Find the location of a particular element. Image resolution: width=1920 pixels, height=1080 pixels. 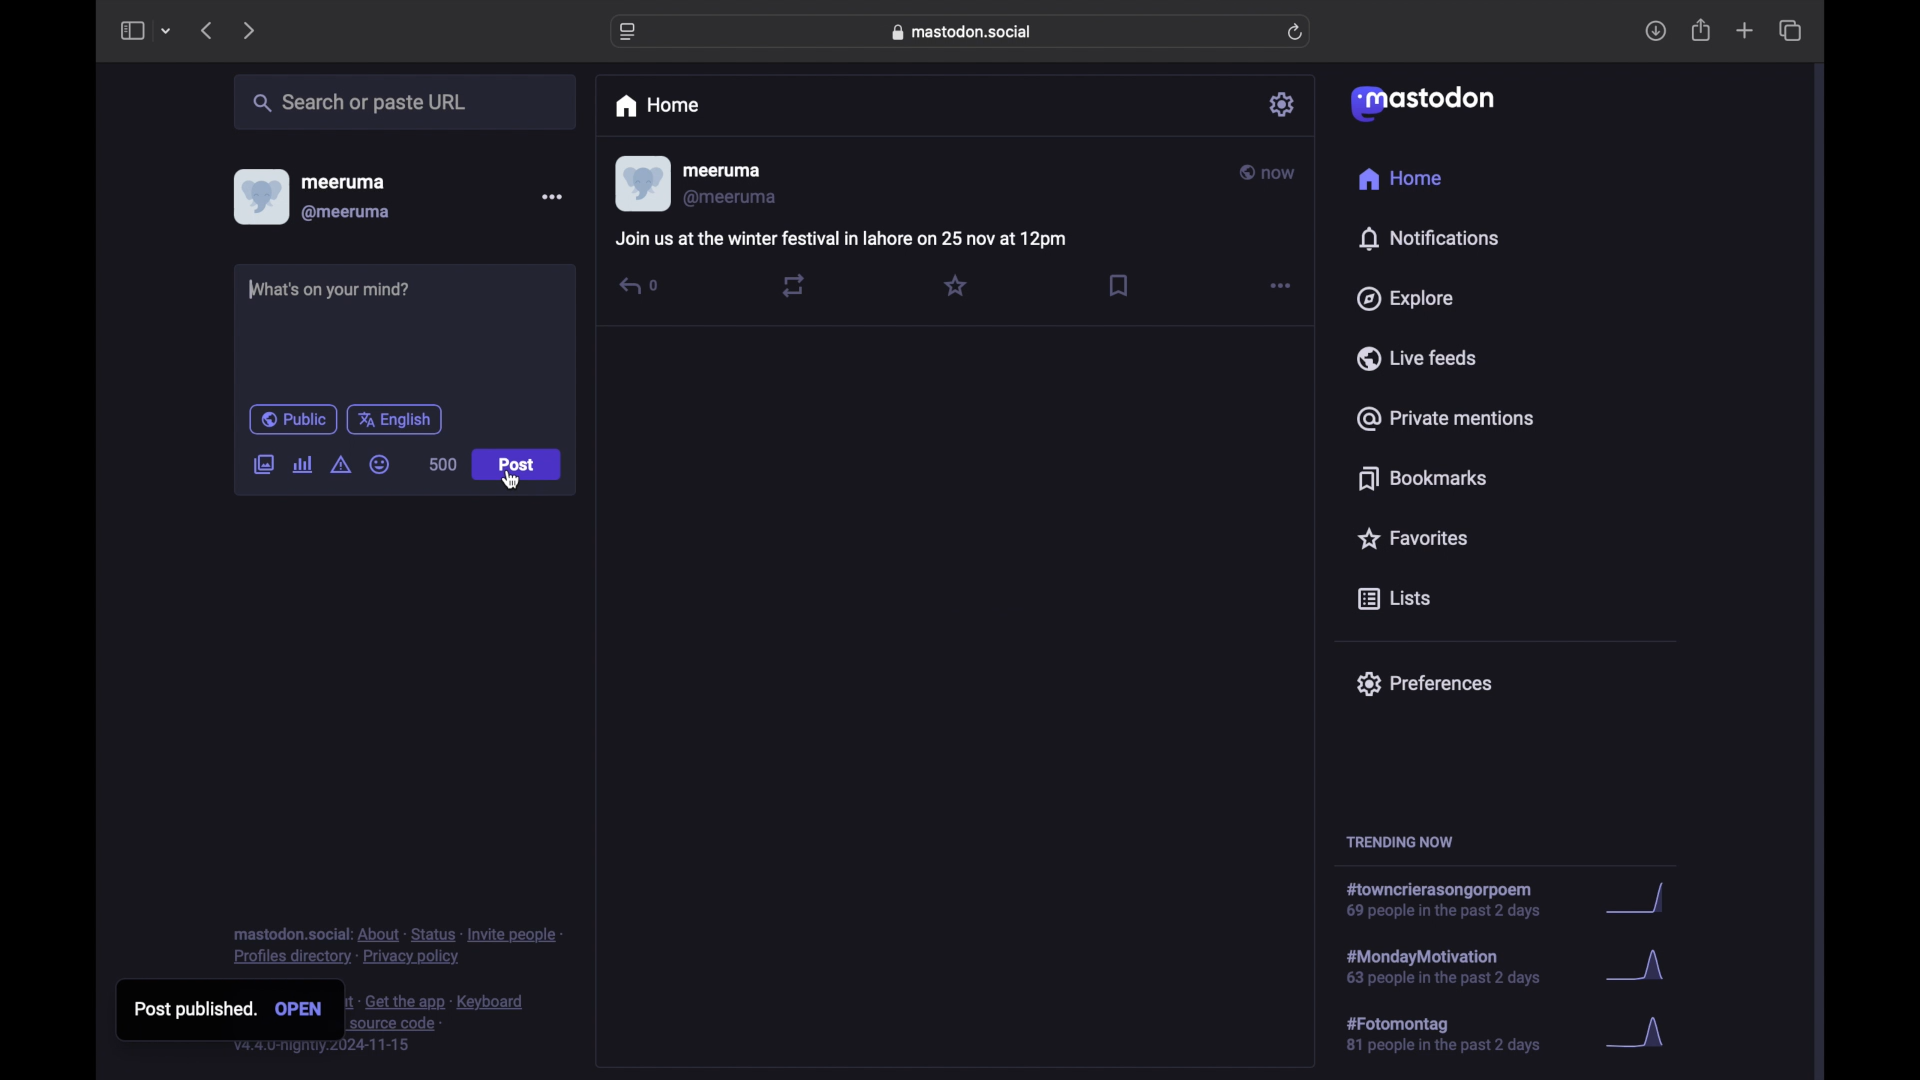

graph is located at coordinates (1641, 900).